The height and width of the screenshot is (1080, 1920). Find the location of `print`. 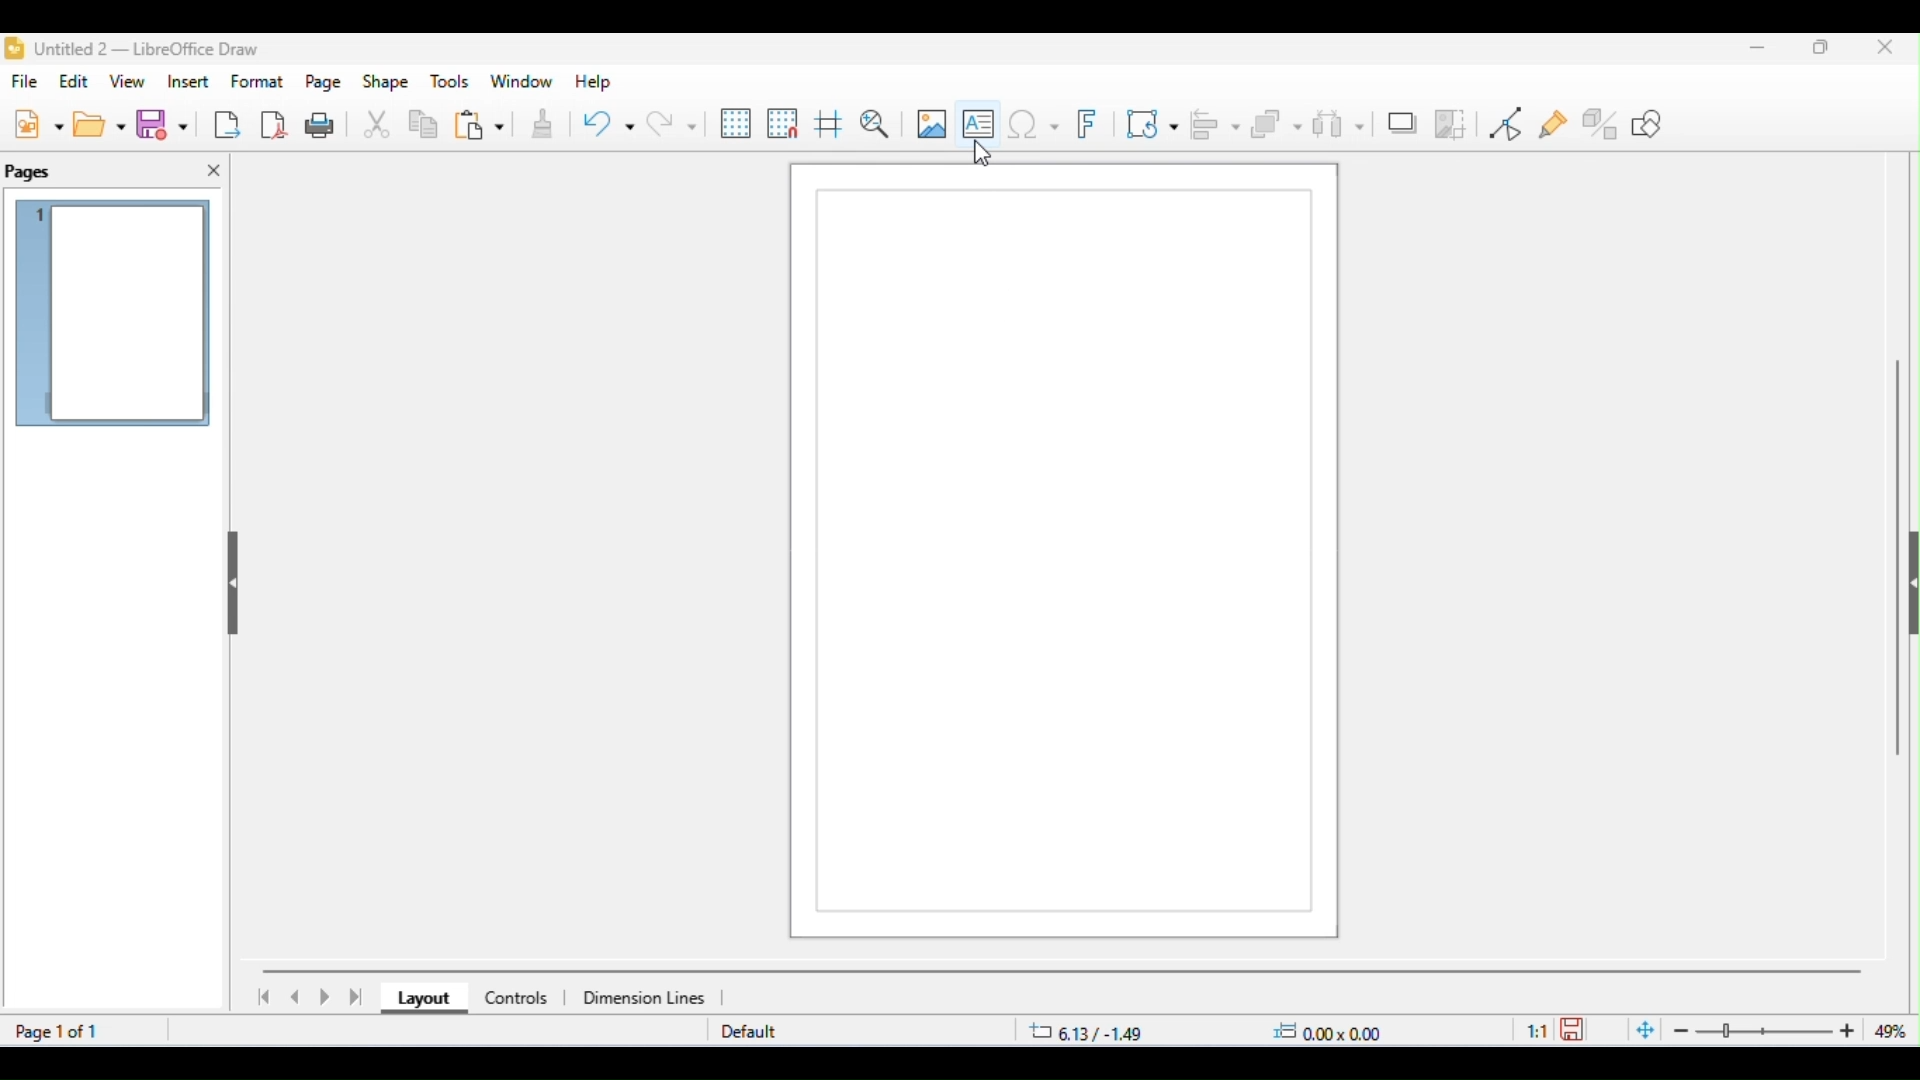

print is located at coordinates (324, 124).